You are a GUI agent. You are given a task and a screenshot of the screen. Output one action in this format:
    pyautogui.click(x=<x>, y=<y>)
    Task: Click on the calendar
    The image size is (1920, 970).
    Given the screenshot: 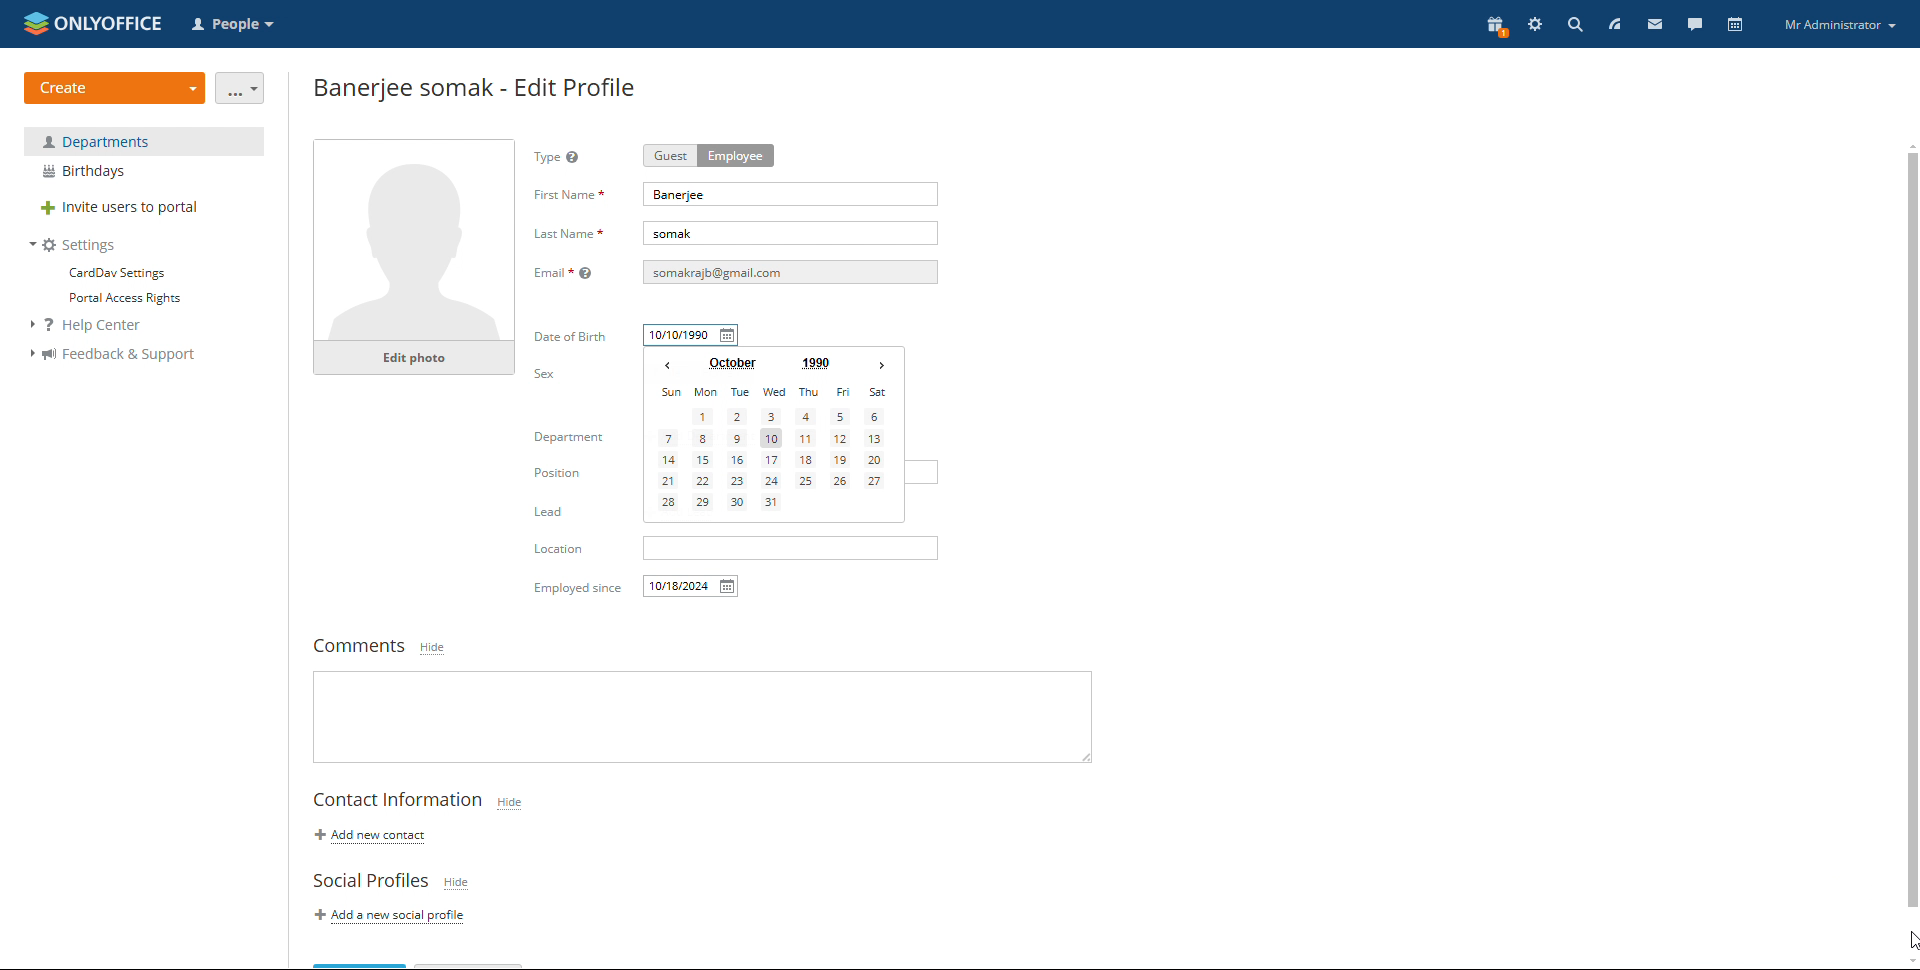 What is the action you would take?
    pyautogui.click(x=1734, y=24)
    